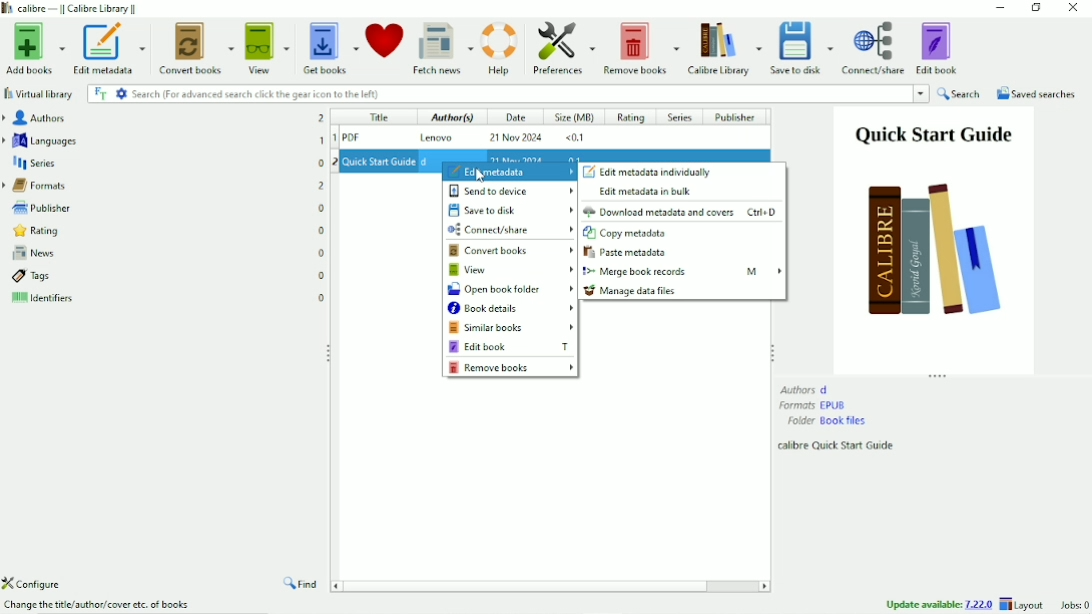  I want to click on Update available, so click(939, 604).